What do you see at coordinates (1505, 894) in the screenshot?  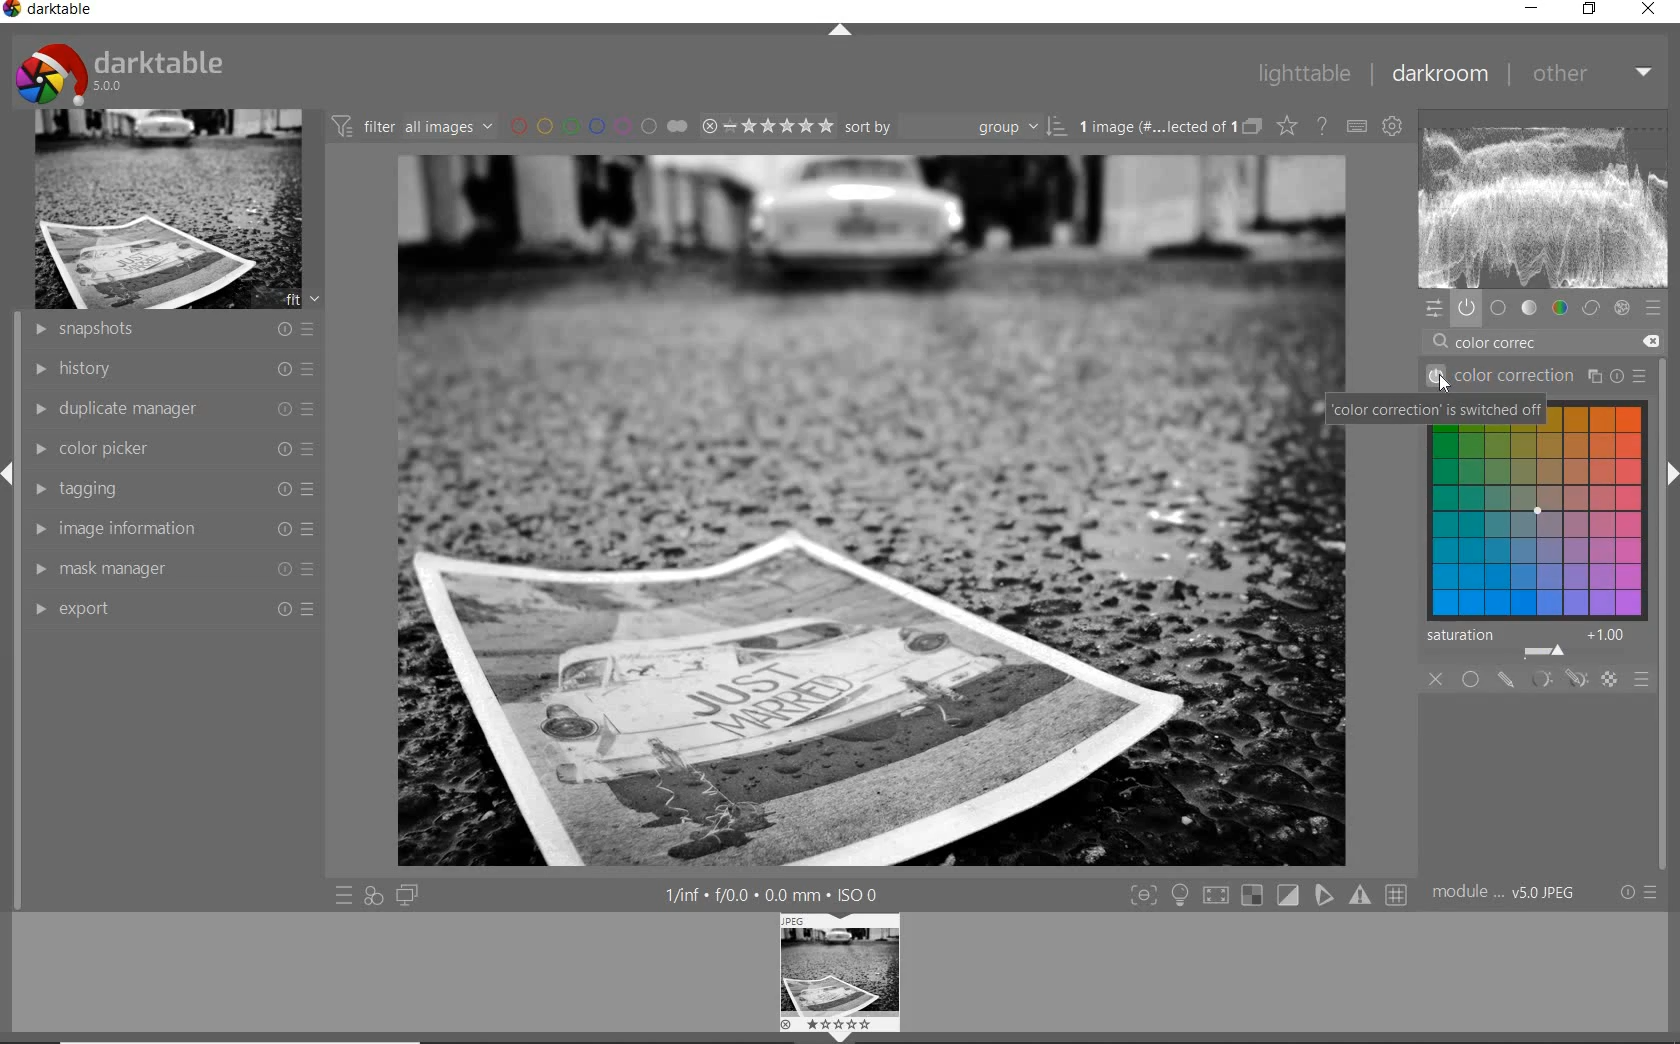 I see `model order` at bounding box center [1505, 894].